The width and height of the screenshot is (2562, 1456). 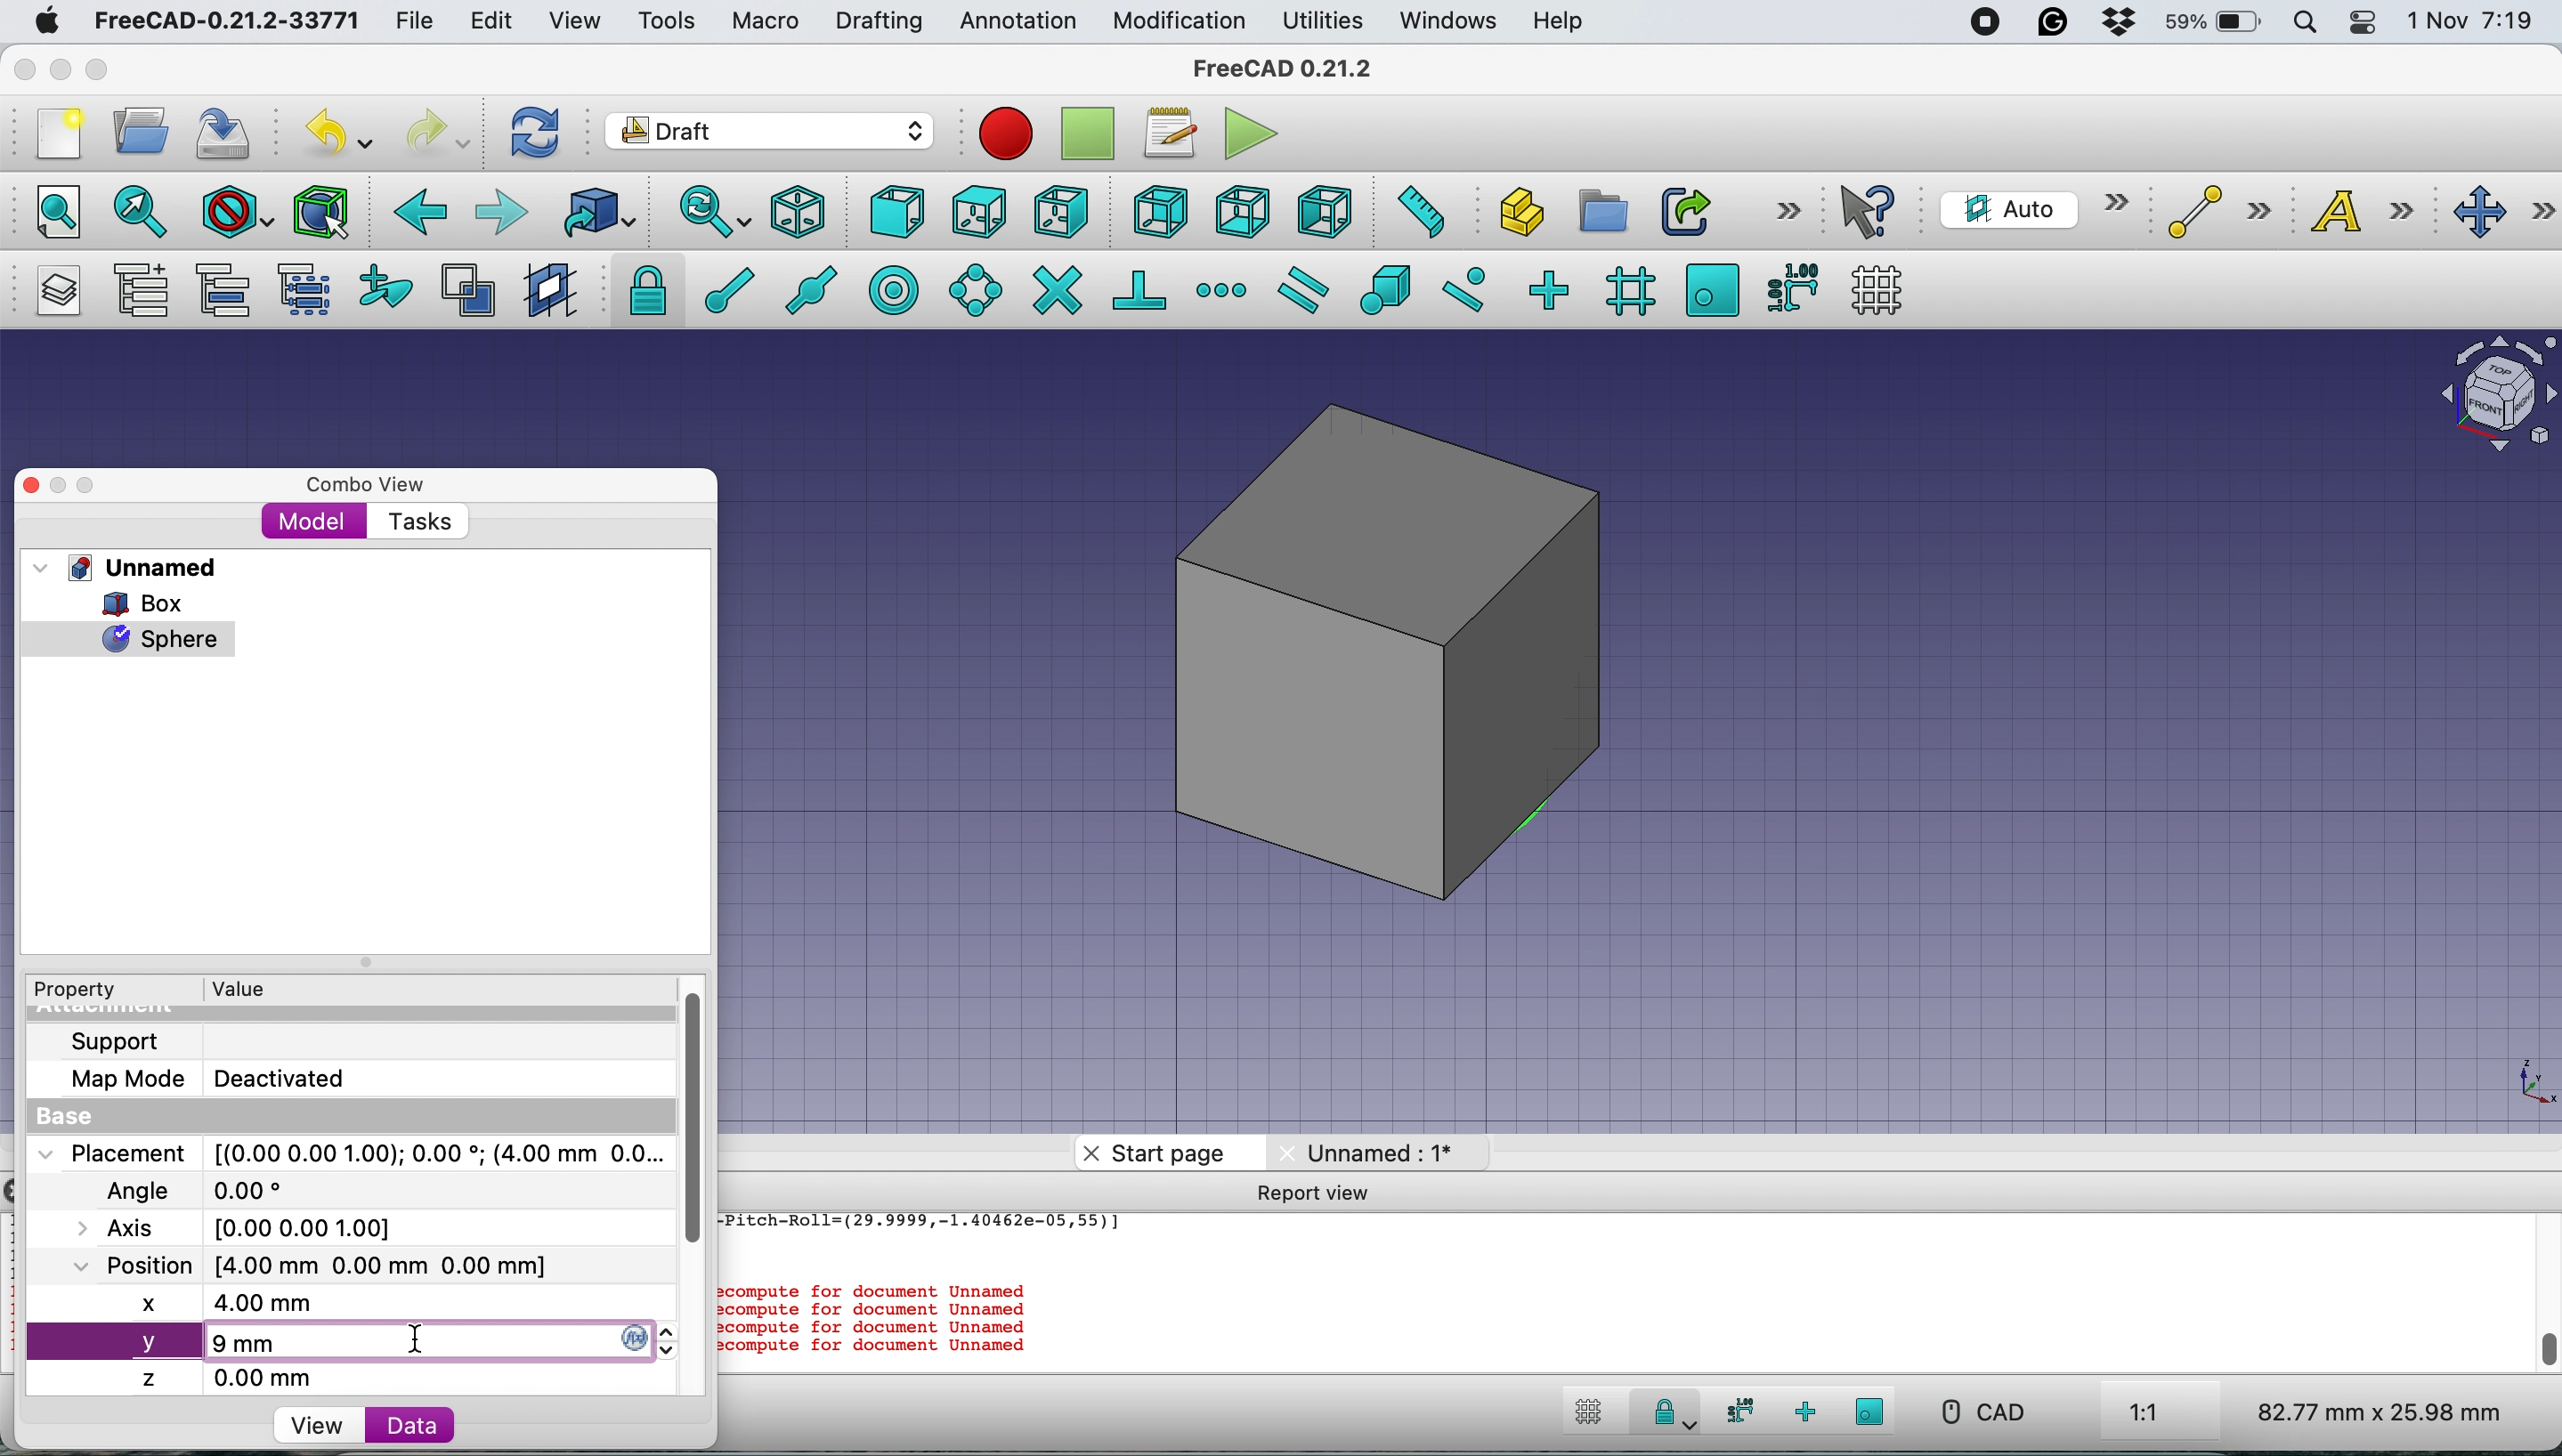 What do you see at coordinates (1547, 289) in the screenshot?
I see `snap ortho` at bounding box center [1547, 289].